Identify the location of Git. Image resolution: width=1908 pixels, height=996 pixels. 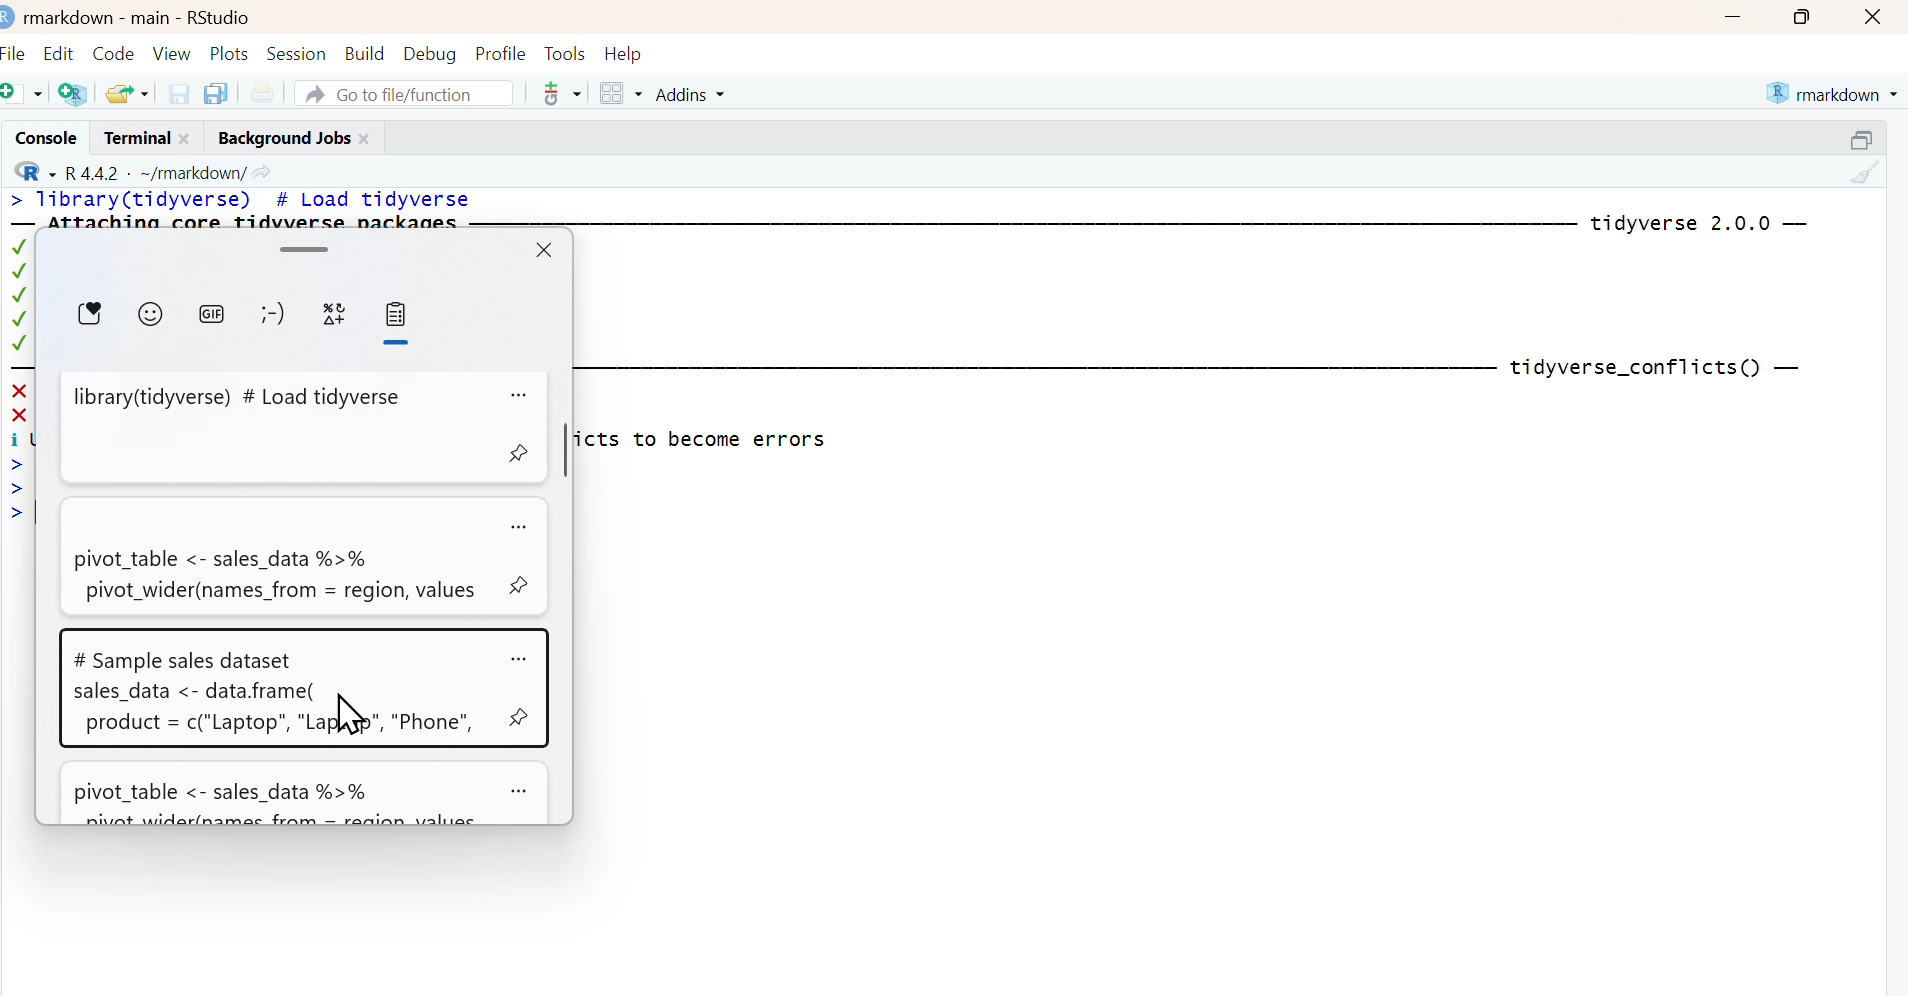
(560, 95).